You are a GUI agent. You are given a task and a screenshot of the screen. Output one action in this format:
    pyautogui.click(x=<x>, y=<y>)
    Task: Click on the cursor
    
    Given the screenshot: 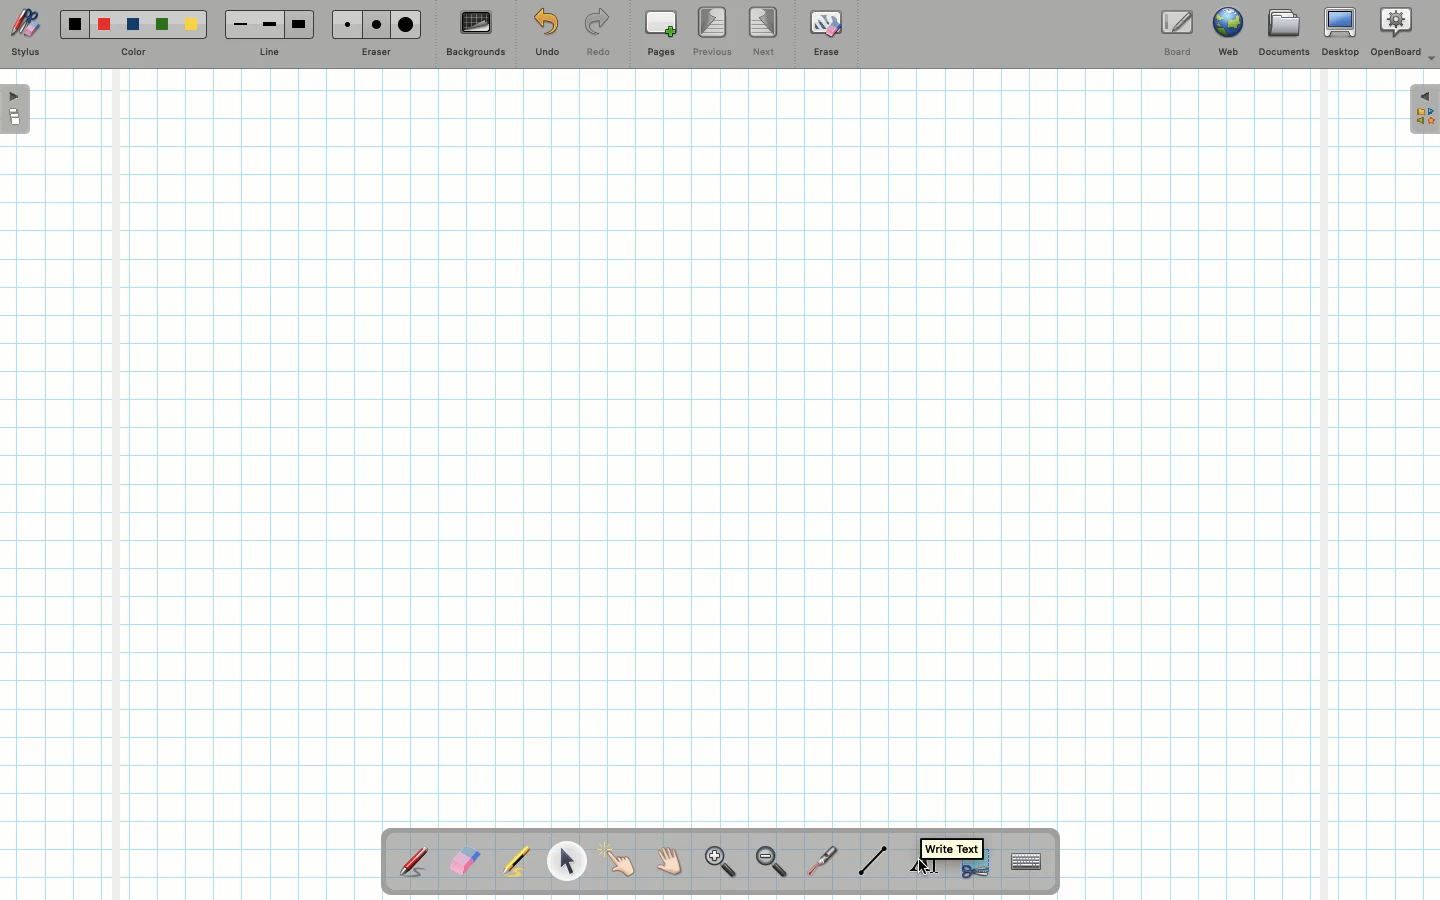 What is the action you would take?
    pyautogui.click(x=923, y=867)
    